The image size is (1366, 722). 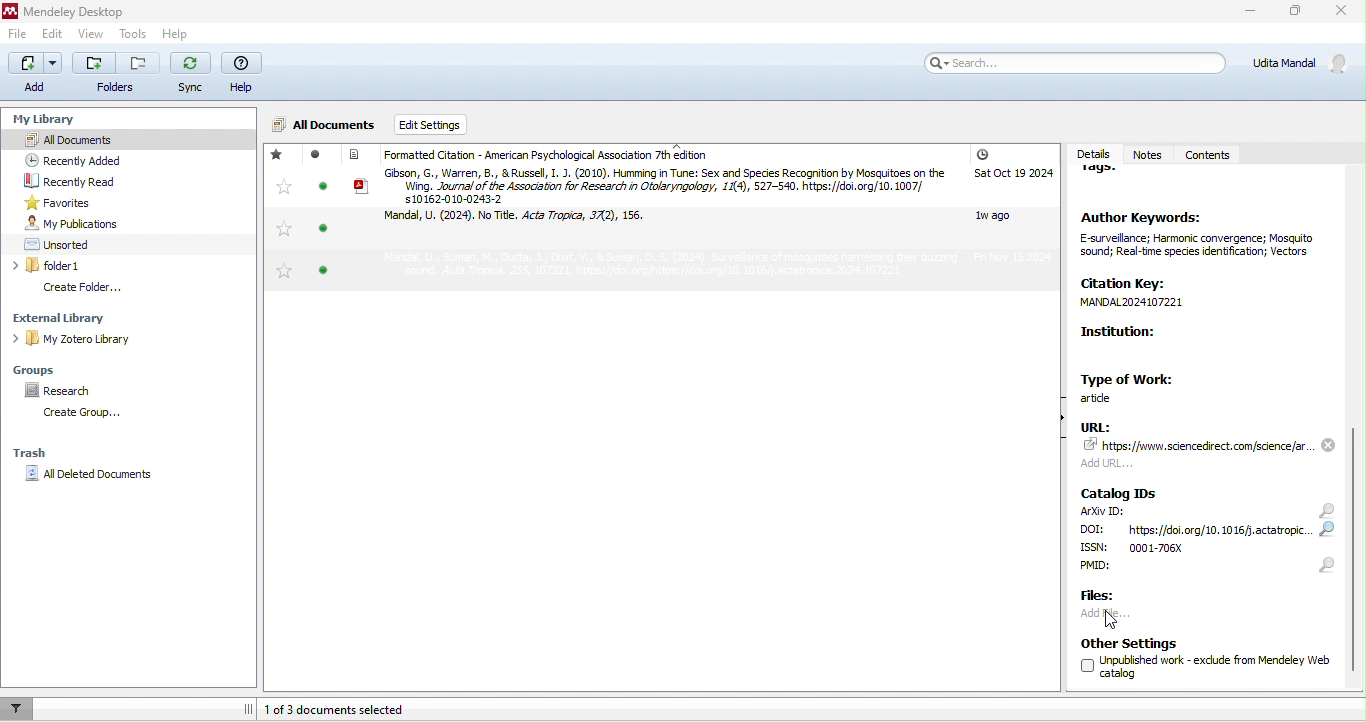 What do you see at coordinates (1247, 13) in the screenshot?
I see `minimize` at bounding box center [1247, 13].